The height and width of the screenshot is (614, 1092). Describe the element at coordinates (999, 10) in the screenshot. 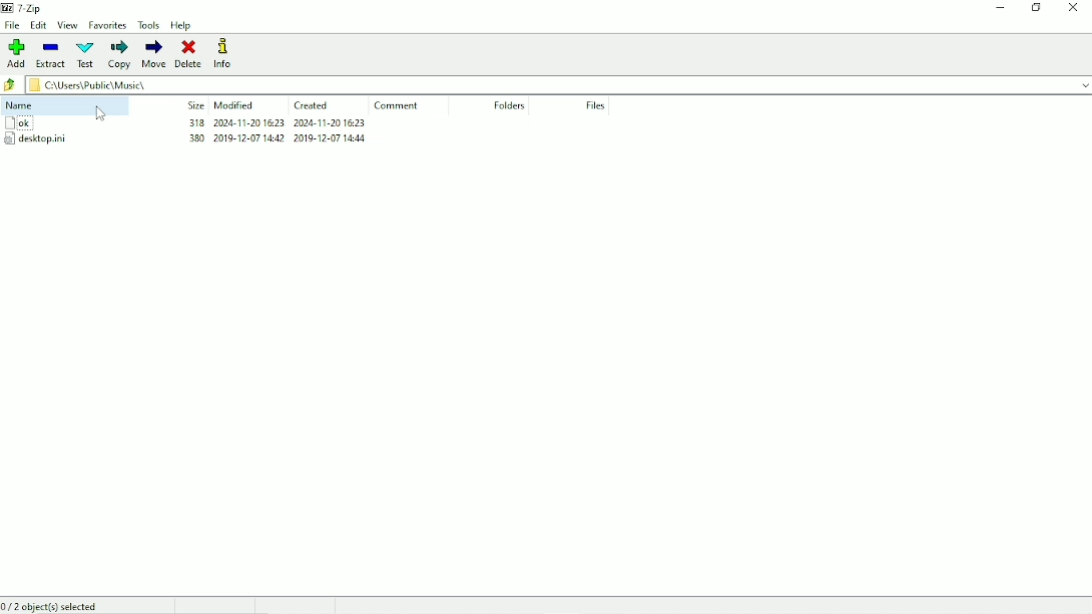

I see `Minimize` at that location.